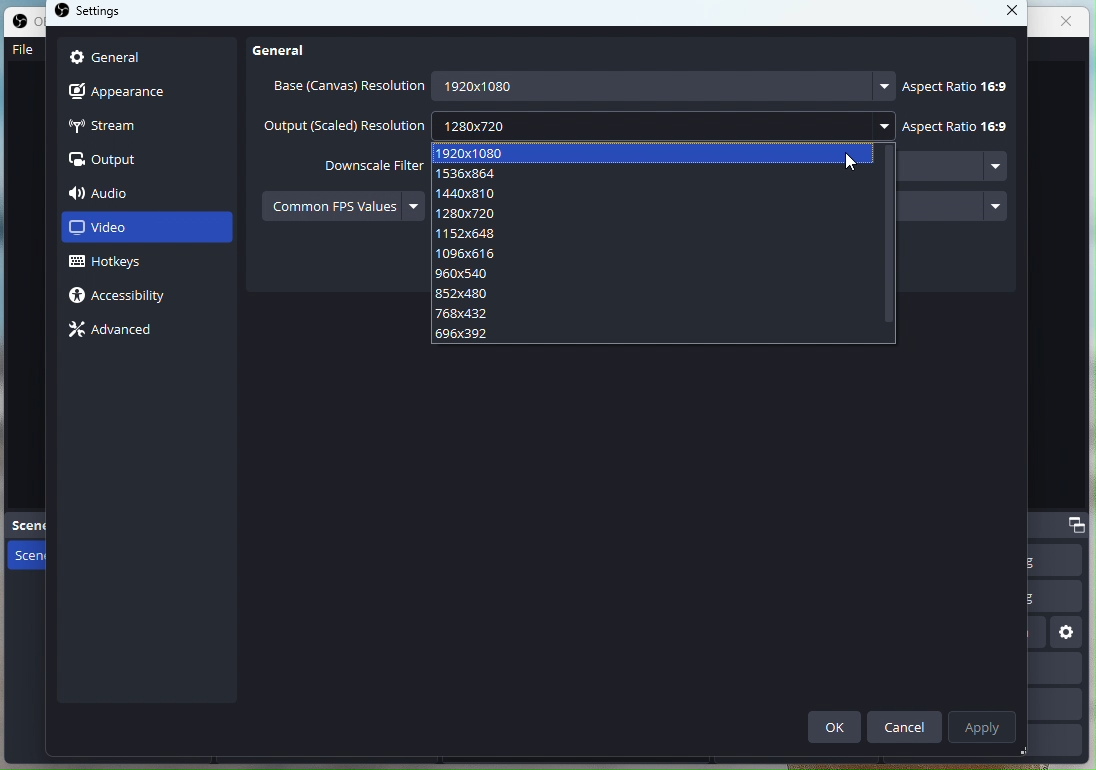 This screenshot has height=770, width=1096. Describe the element at coordinates (344, 127) in the screenshot. I see `output (scaled) resolution` at that location.